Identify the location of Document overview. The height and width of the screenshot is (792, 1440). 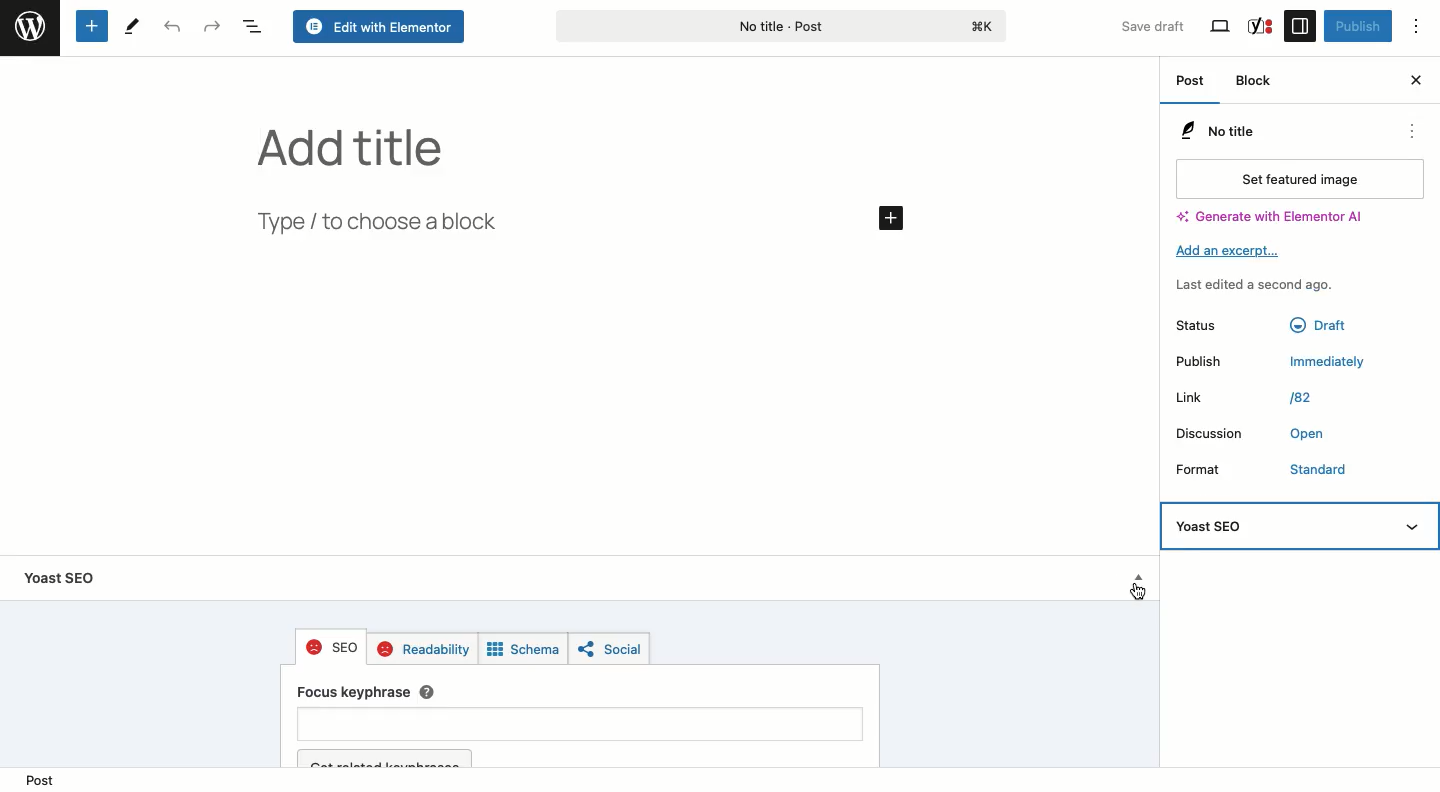
(253, 28).